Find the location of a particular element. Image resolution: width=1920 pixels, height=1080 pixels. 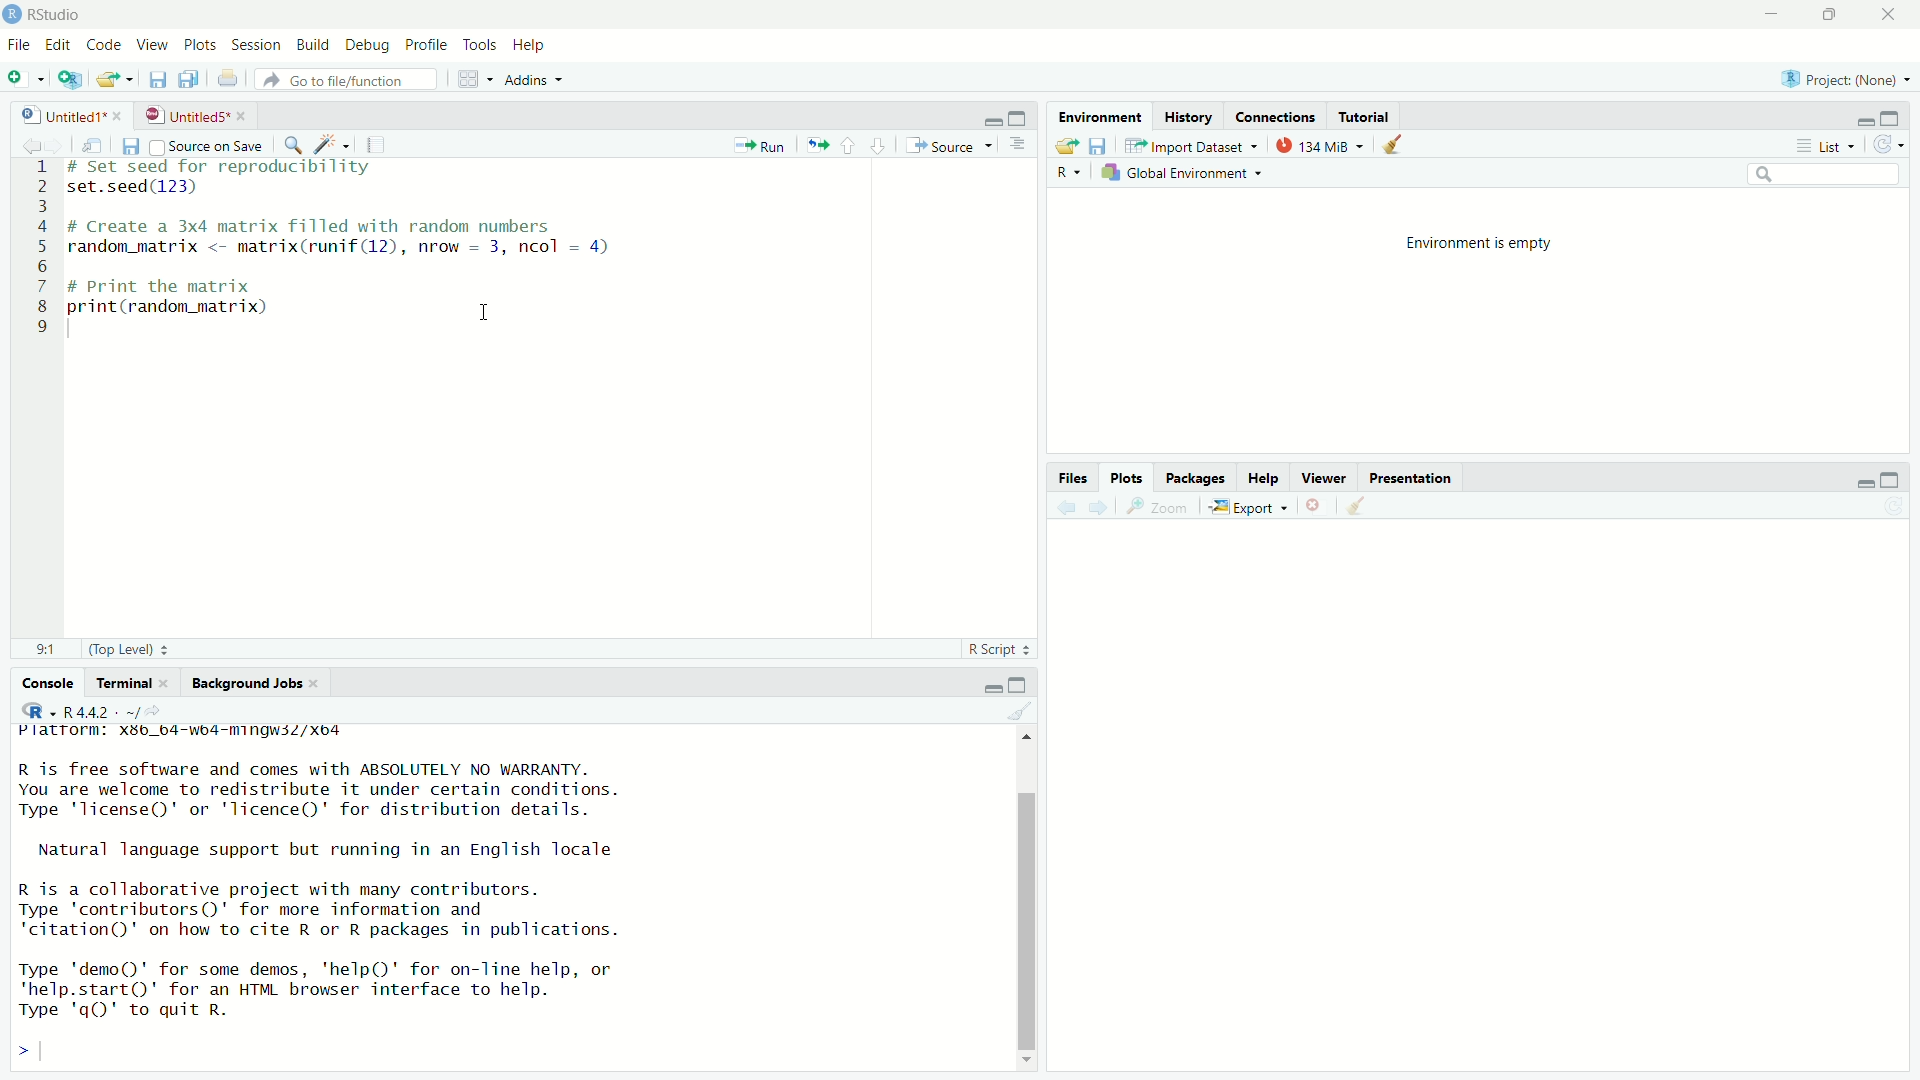

save is located at coordinates (129, 146).